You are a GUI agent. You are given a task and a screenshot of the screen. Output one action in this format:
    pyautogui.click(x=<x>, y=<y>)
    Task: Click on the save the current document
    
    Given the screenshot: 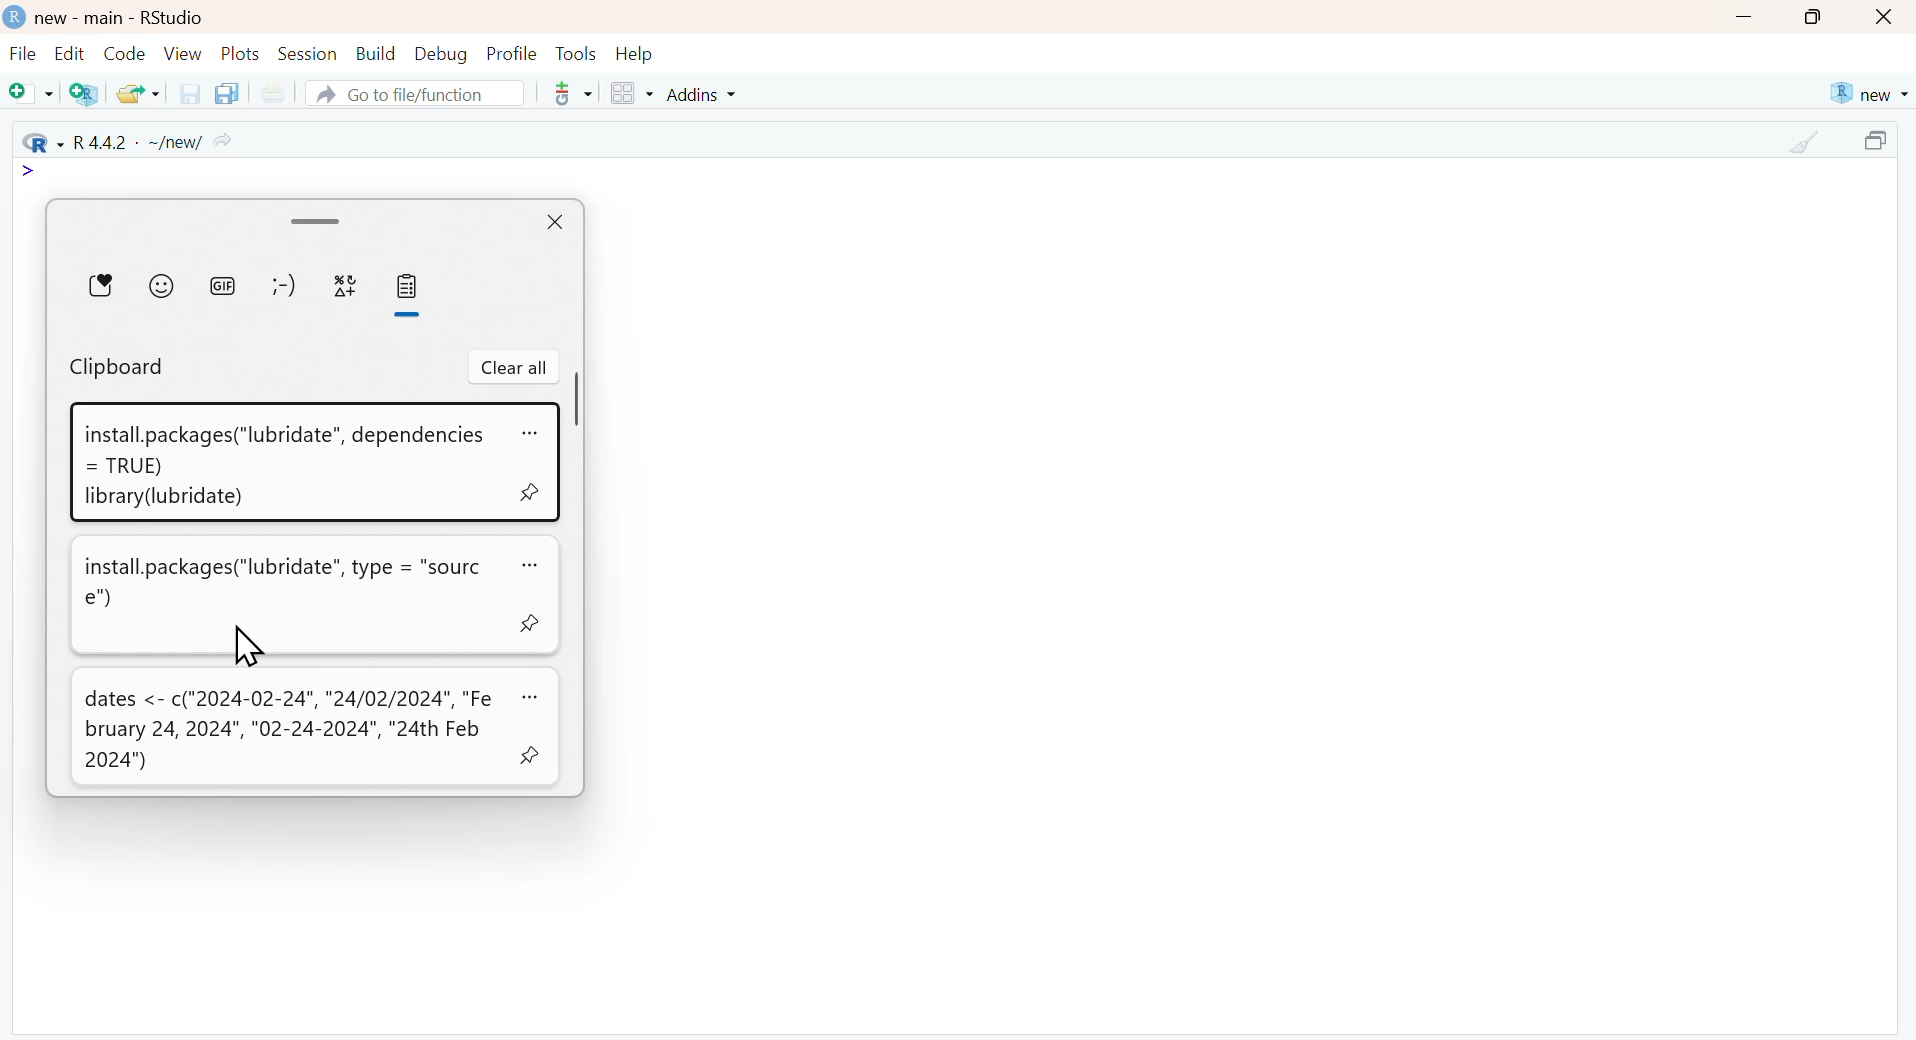 What is the action you would take?
    pyautogui.click(x=187, y=93)
    